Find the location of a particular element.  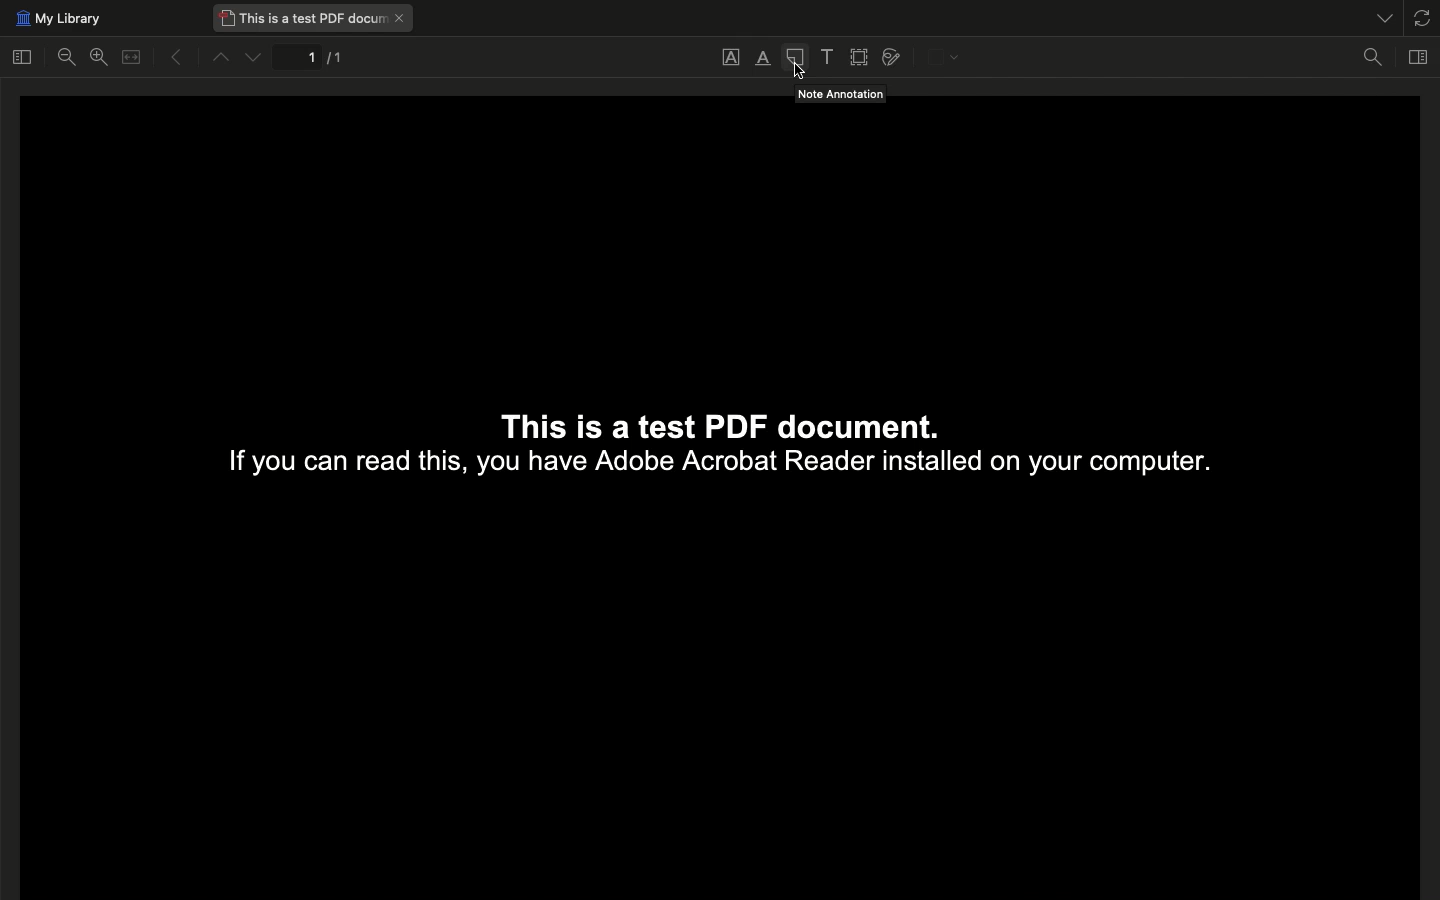

My library is located at coordinates (56, 19).